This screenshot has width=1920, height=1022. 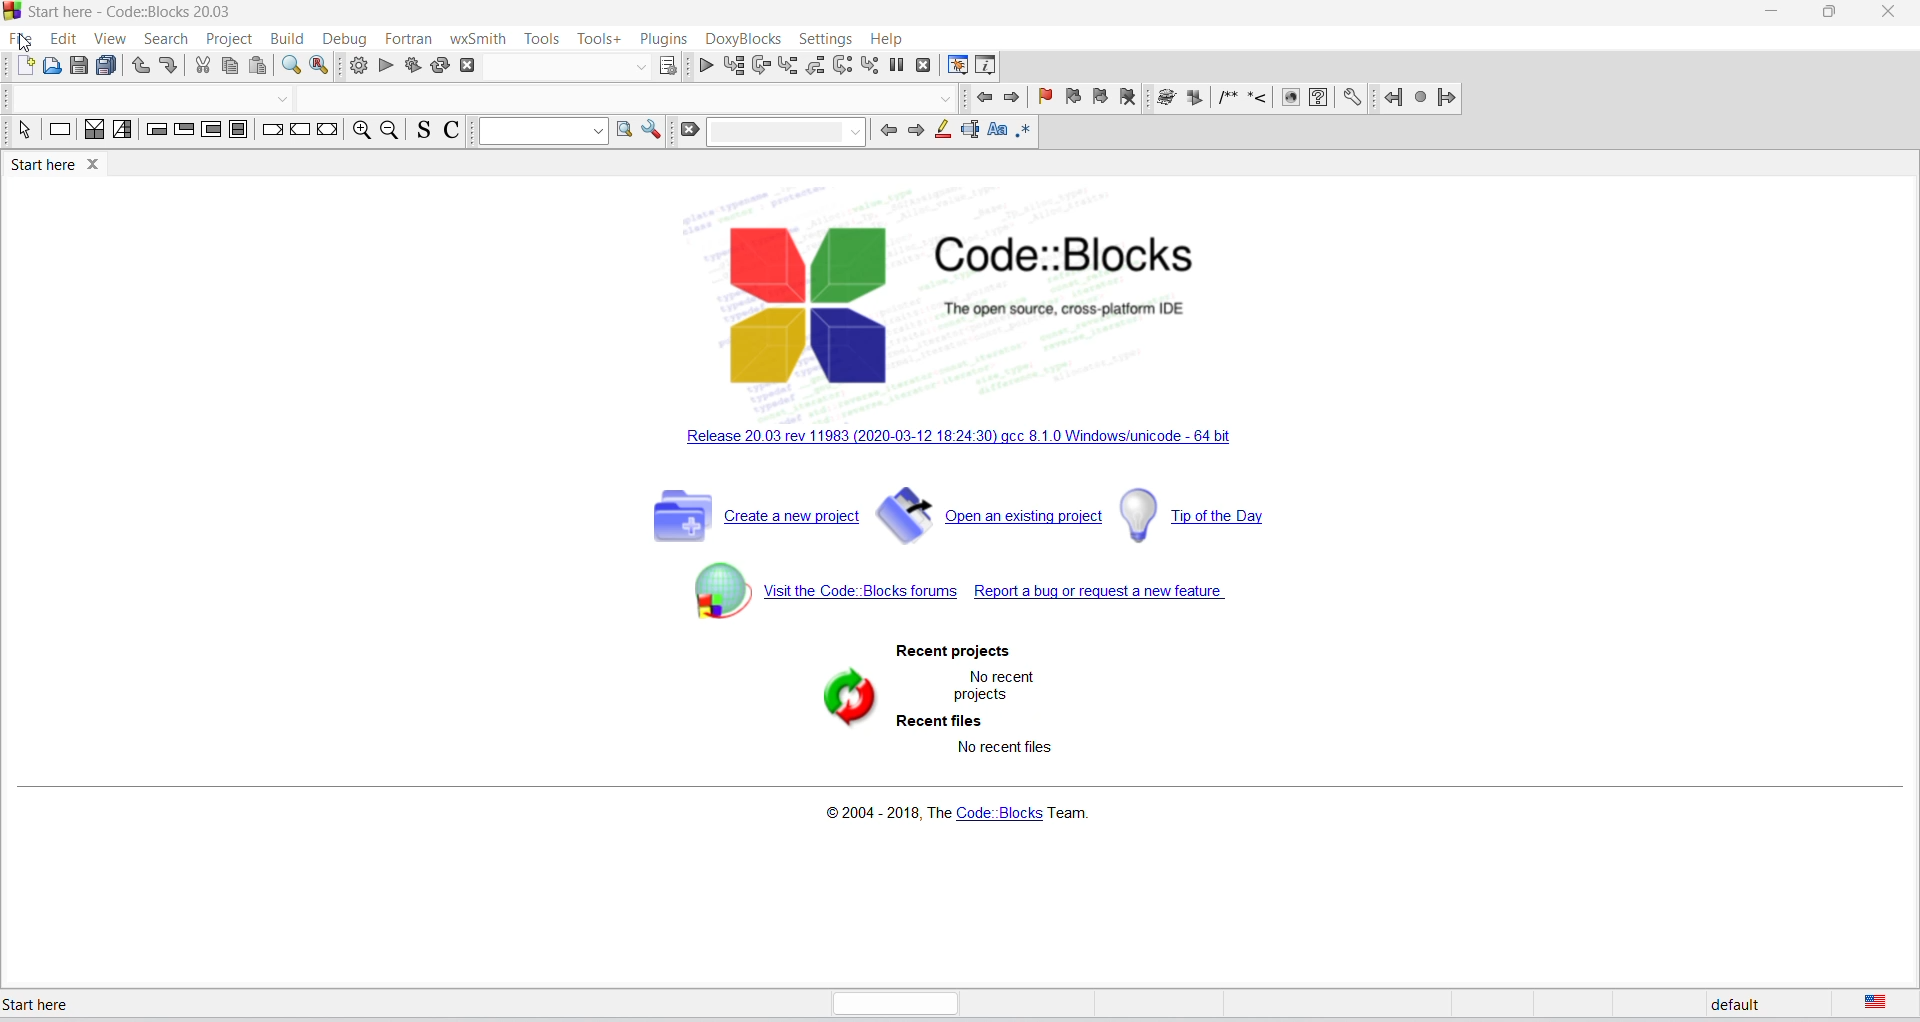 What do you see at coordinates (386, 133) in the screenshot?
I see `zoom out` at bounding box center [386, 133].